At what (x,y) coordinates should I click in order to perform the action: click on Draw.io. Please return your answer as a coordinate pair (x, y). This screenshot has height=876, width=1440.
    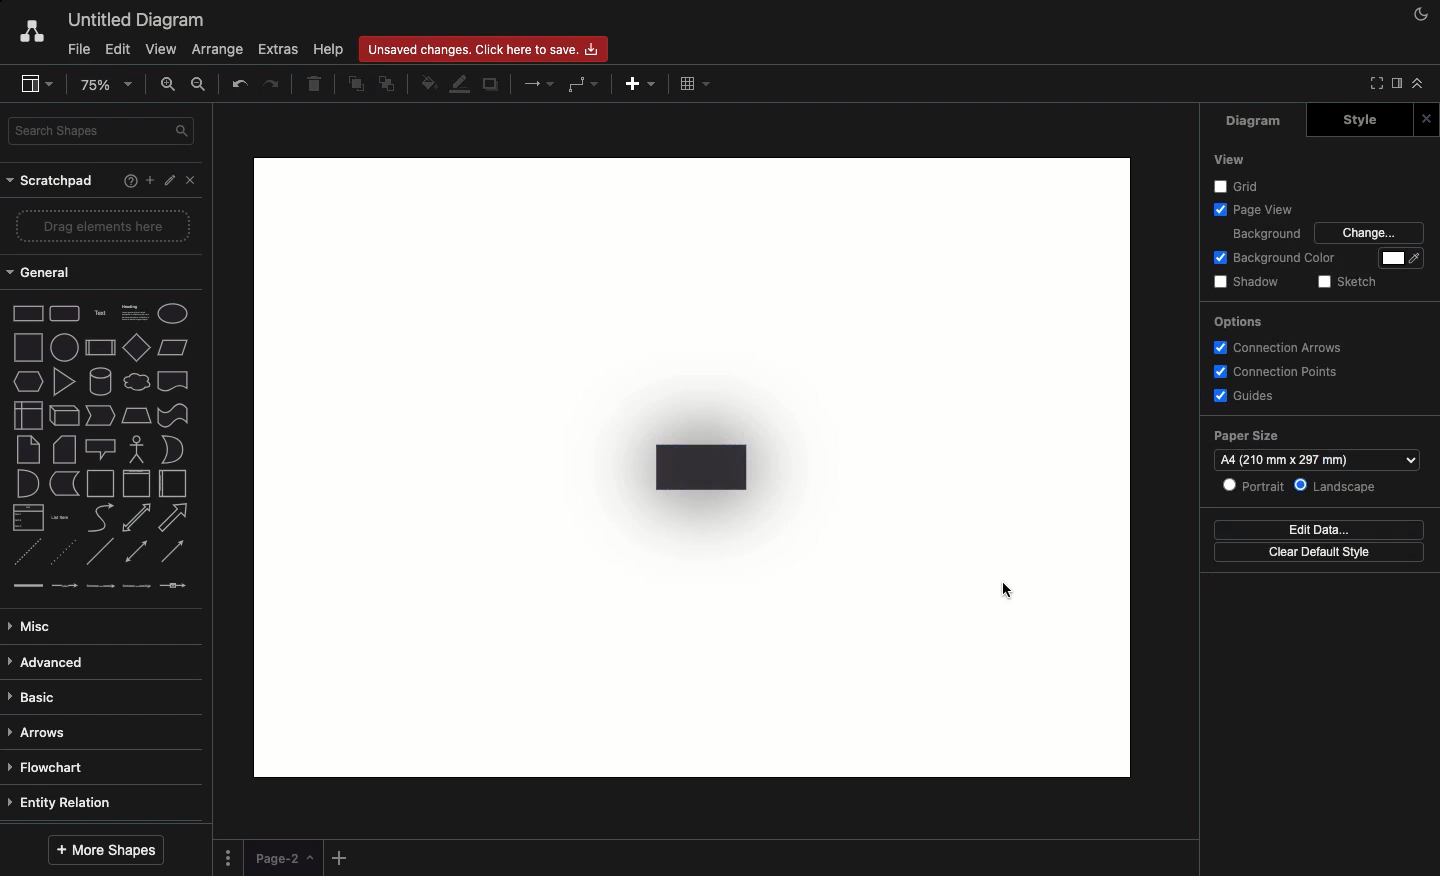
    Looking at the image, I should click on (33, 35).